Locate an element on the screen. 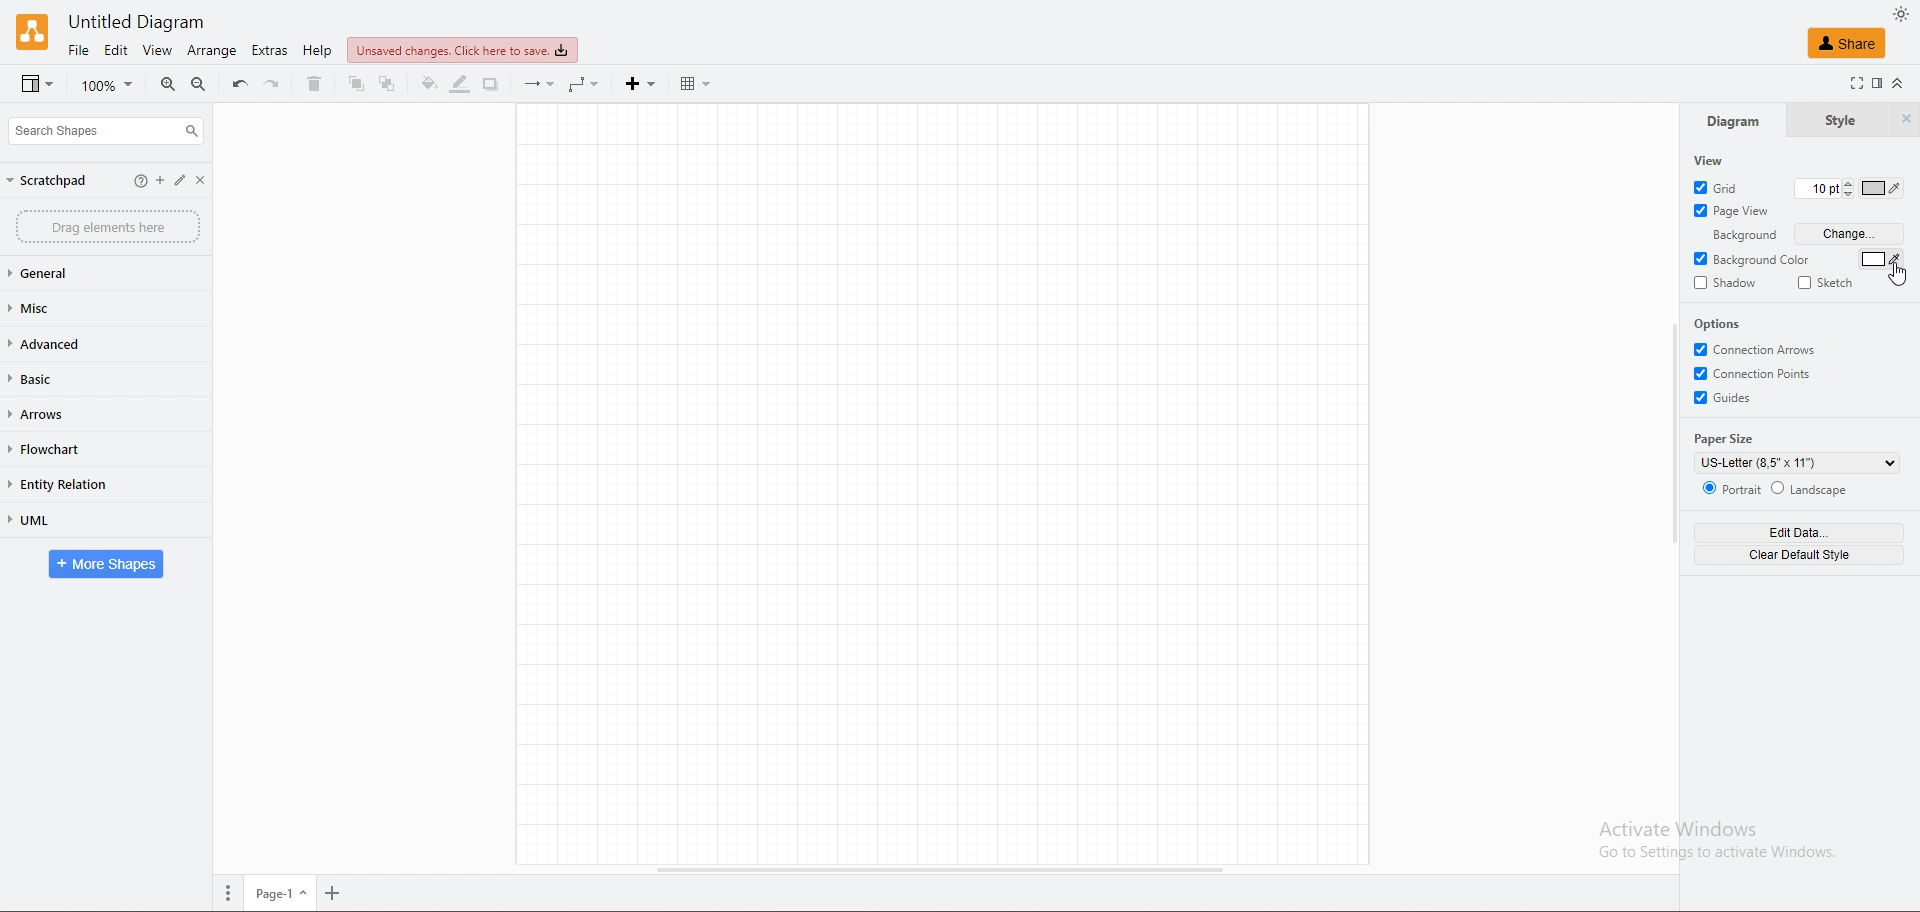 This screenshot has width=1920, height=912.  is located at coordinates (139, 181).